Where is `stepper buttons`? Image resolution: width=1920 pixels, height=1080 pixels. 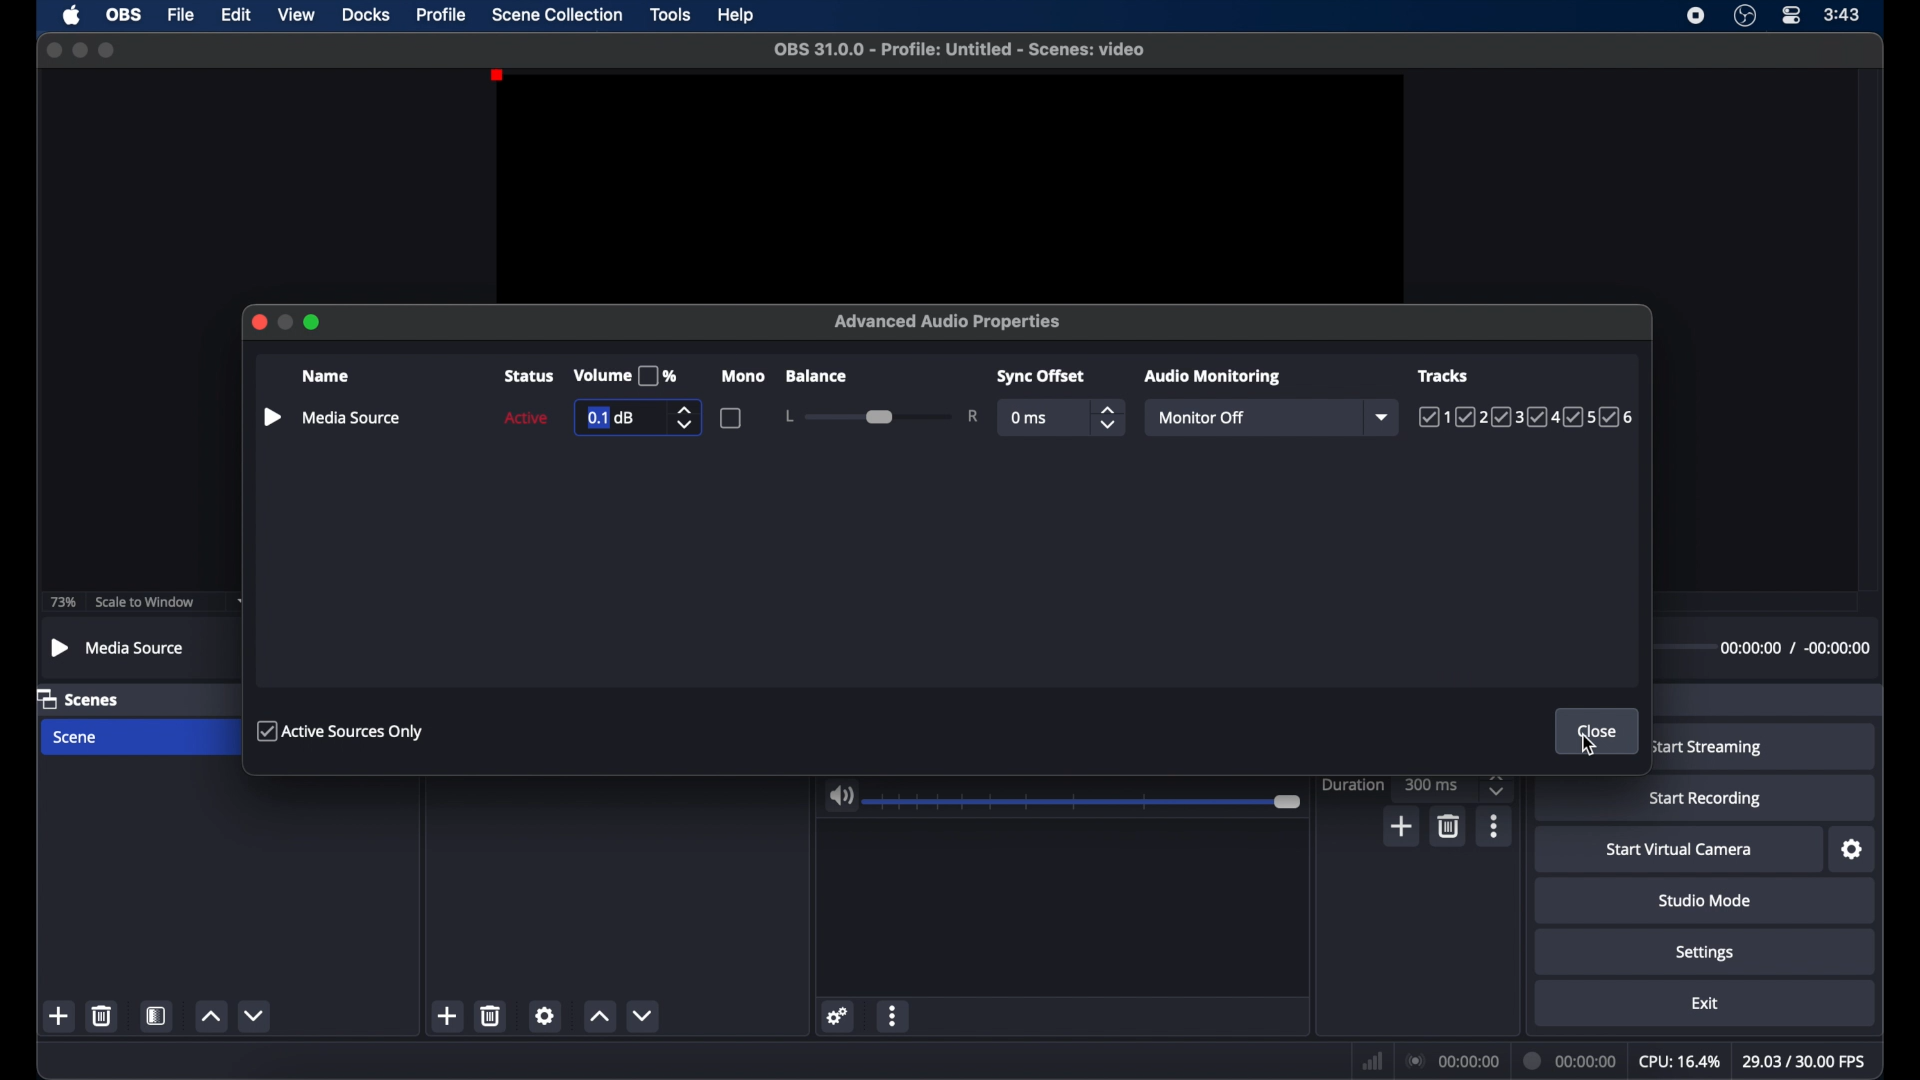
stepper buttons is located at coordinates (689, 418).